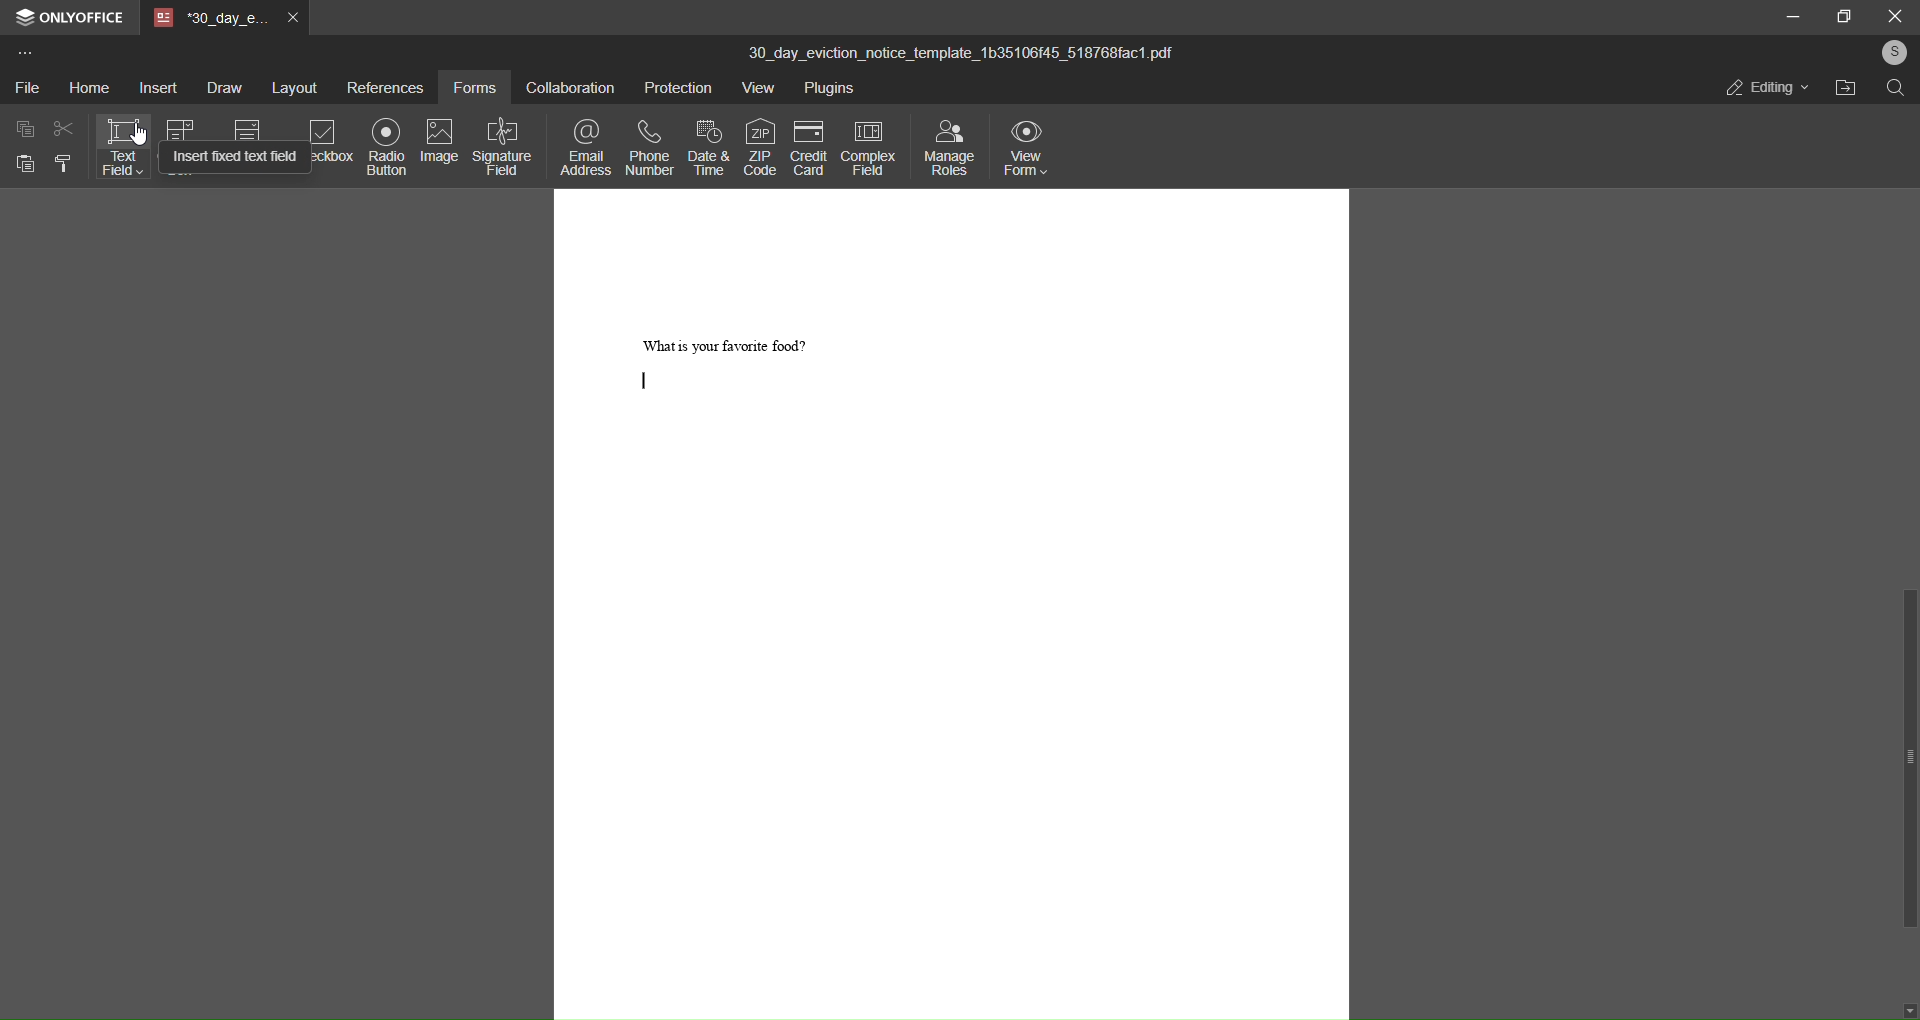 The width and height of the screenshot is (1920, 1020). What do you see at coordinates (645, 381) in the screenshot?
I see `writing start` at bounding box center [645, 381].